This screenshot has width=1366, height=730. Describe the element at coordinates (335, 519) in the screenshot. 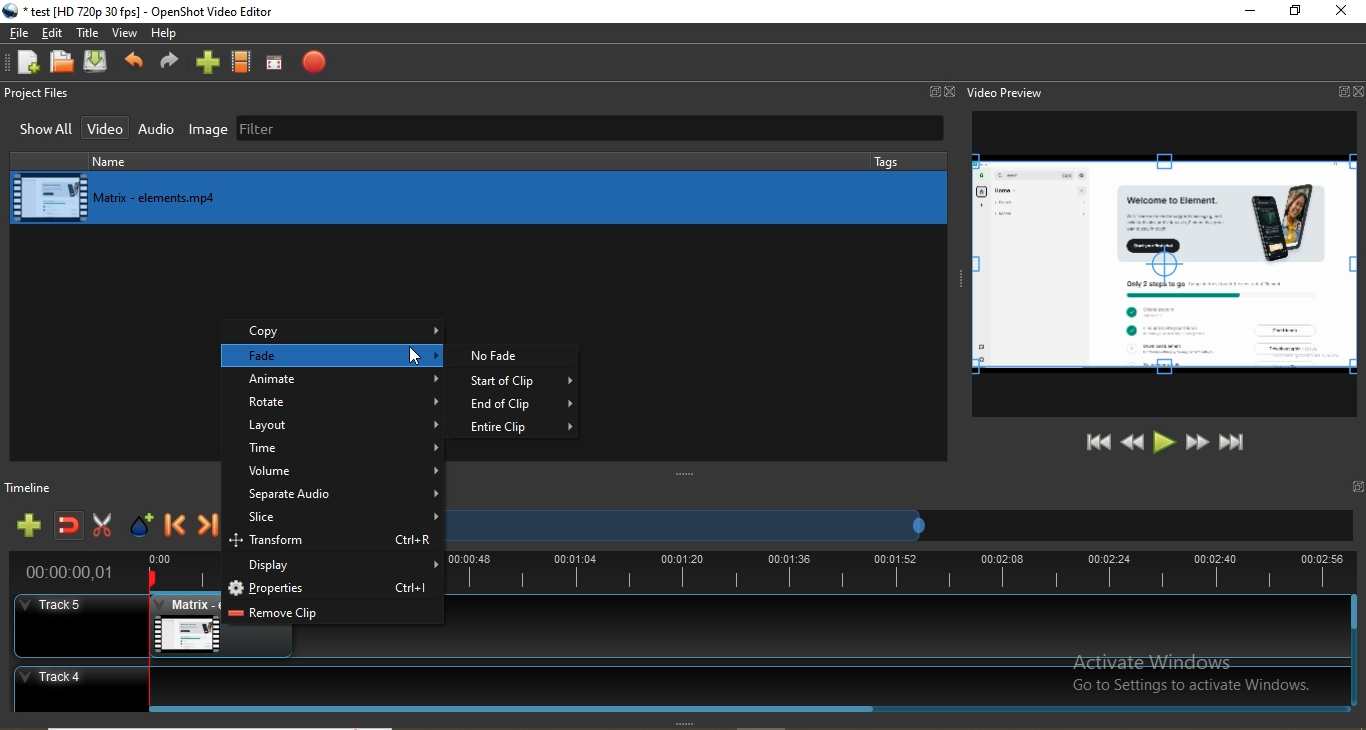

I see `slice` at that location.